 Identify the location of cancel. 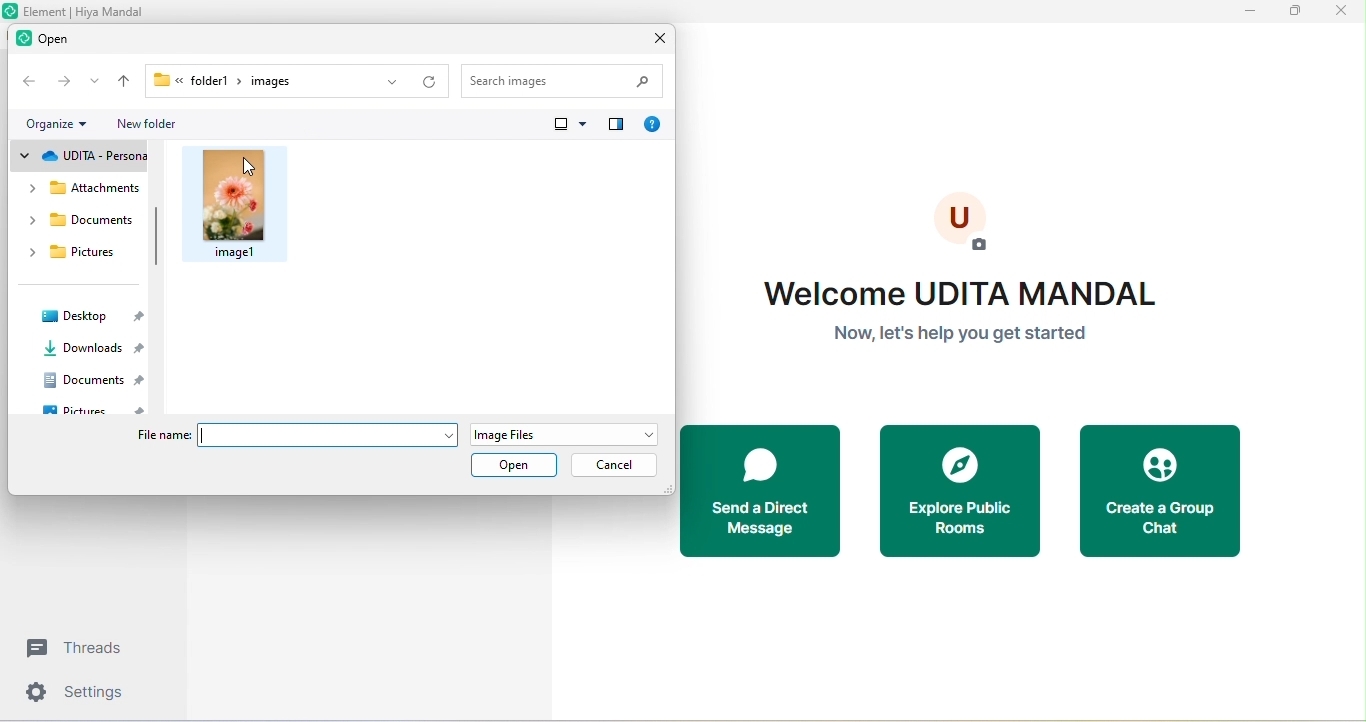
(617, 464).